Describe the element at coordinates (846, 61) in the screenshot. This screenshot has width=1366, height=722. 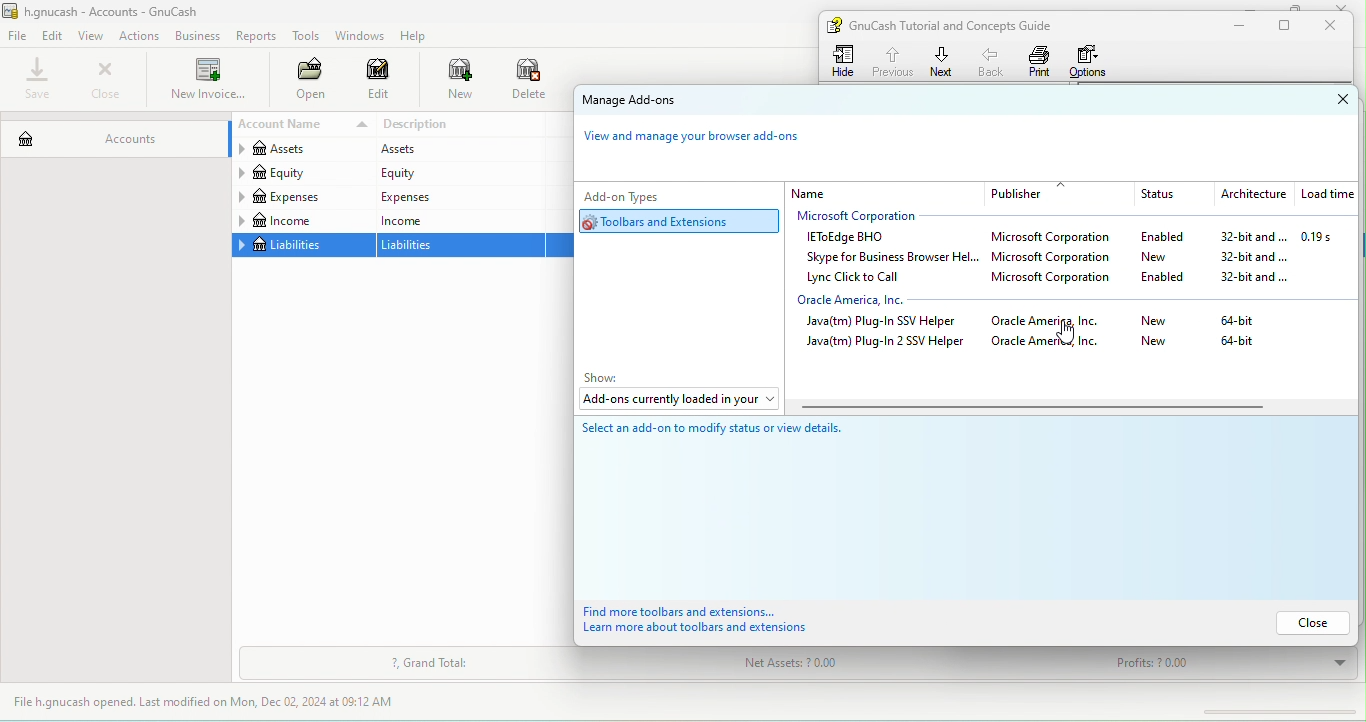
I see `hide` at that location.